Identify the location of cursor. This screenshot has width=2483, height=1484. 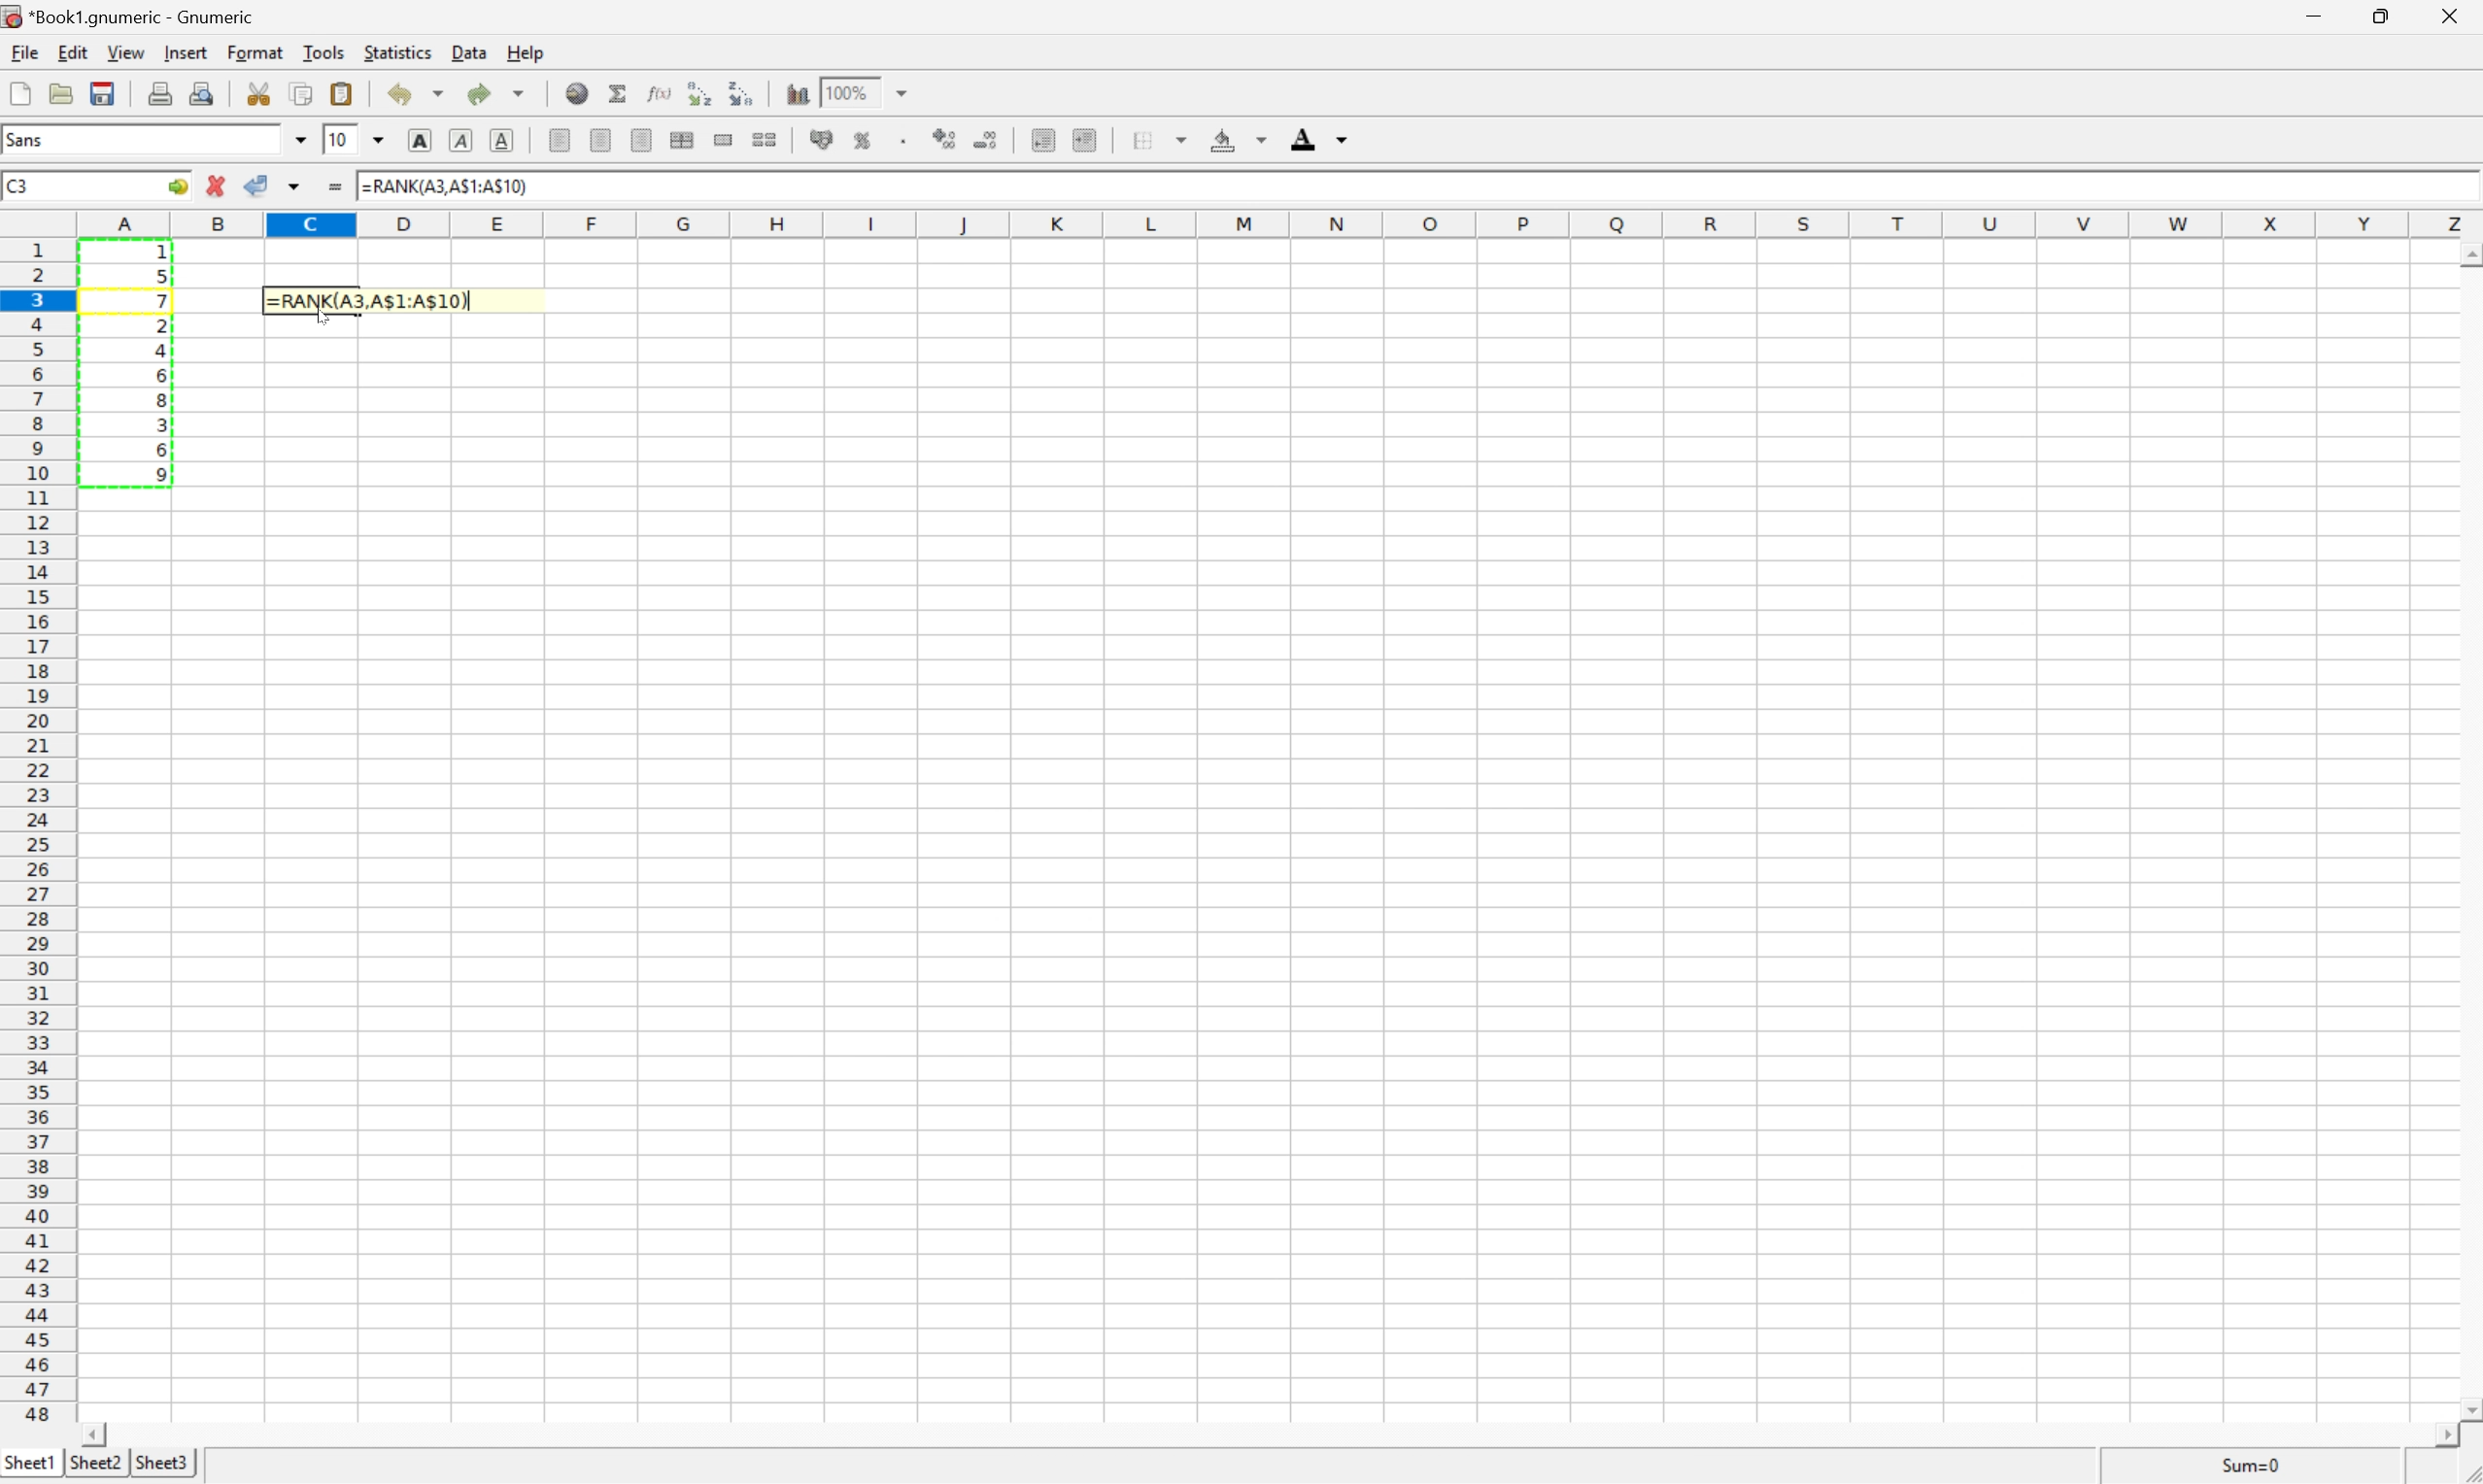
(326, 321).